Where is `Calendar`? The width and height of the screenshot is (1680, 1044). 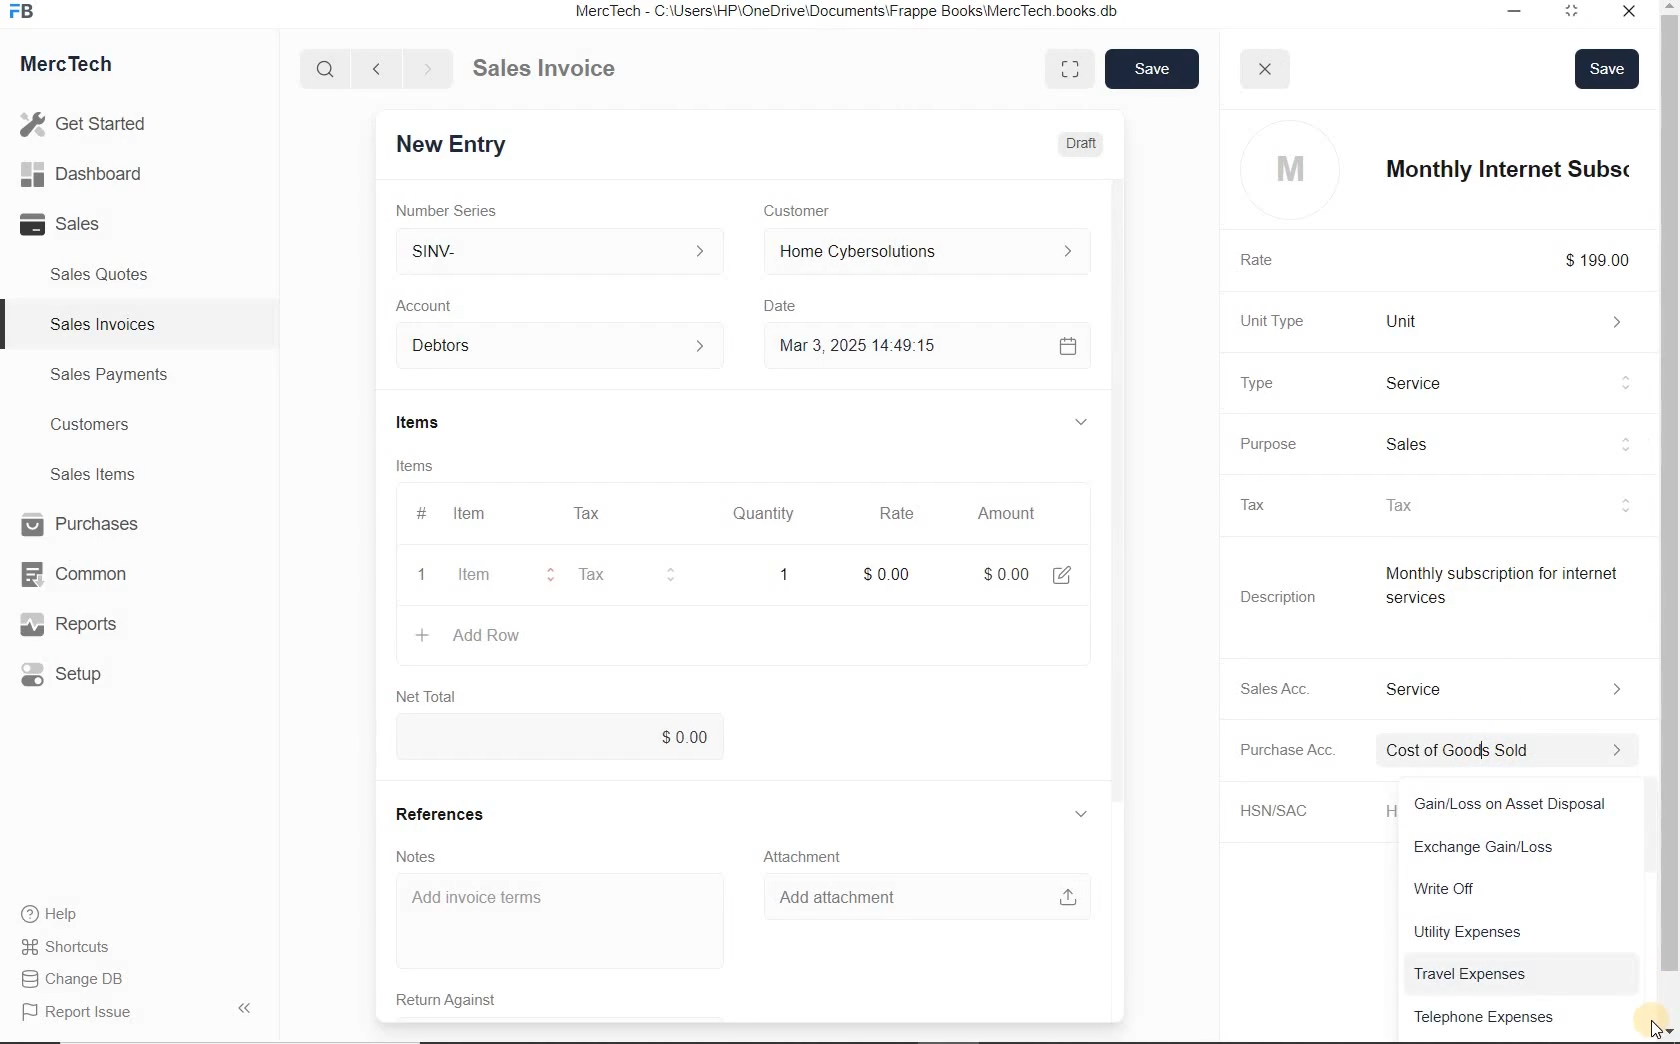 Calendar is located at coordinates (1073, 345).